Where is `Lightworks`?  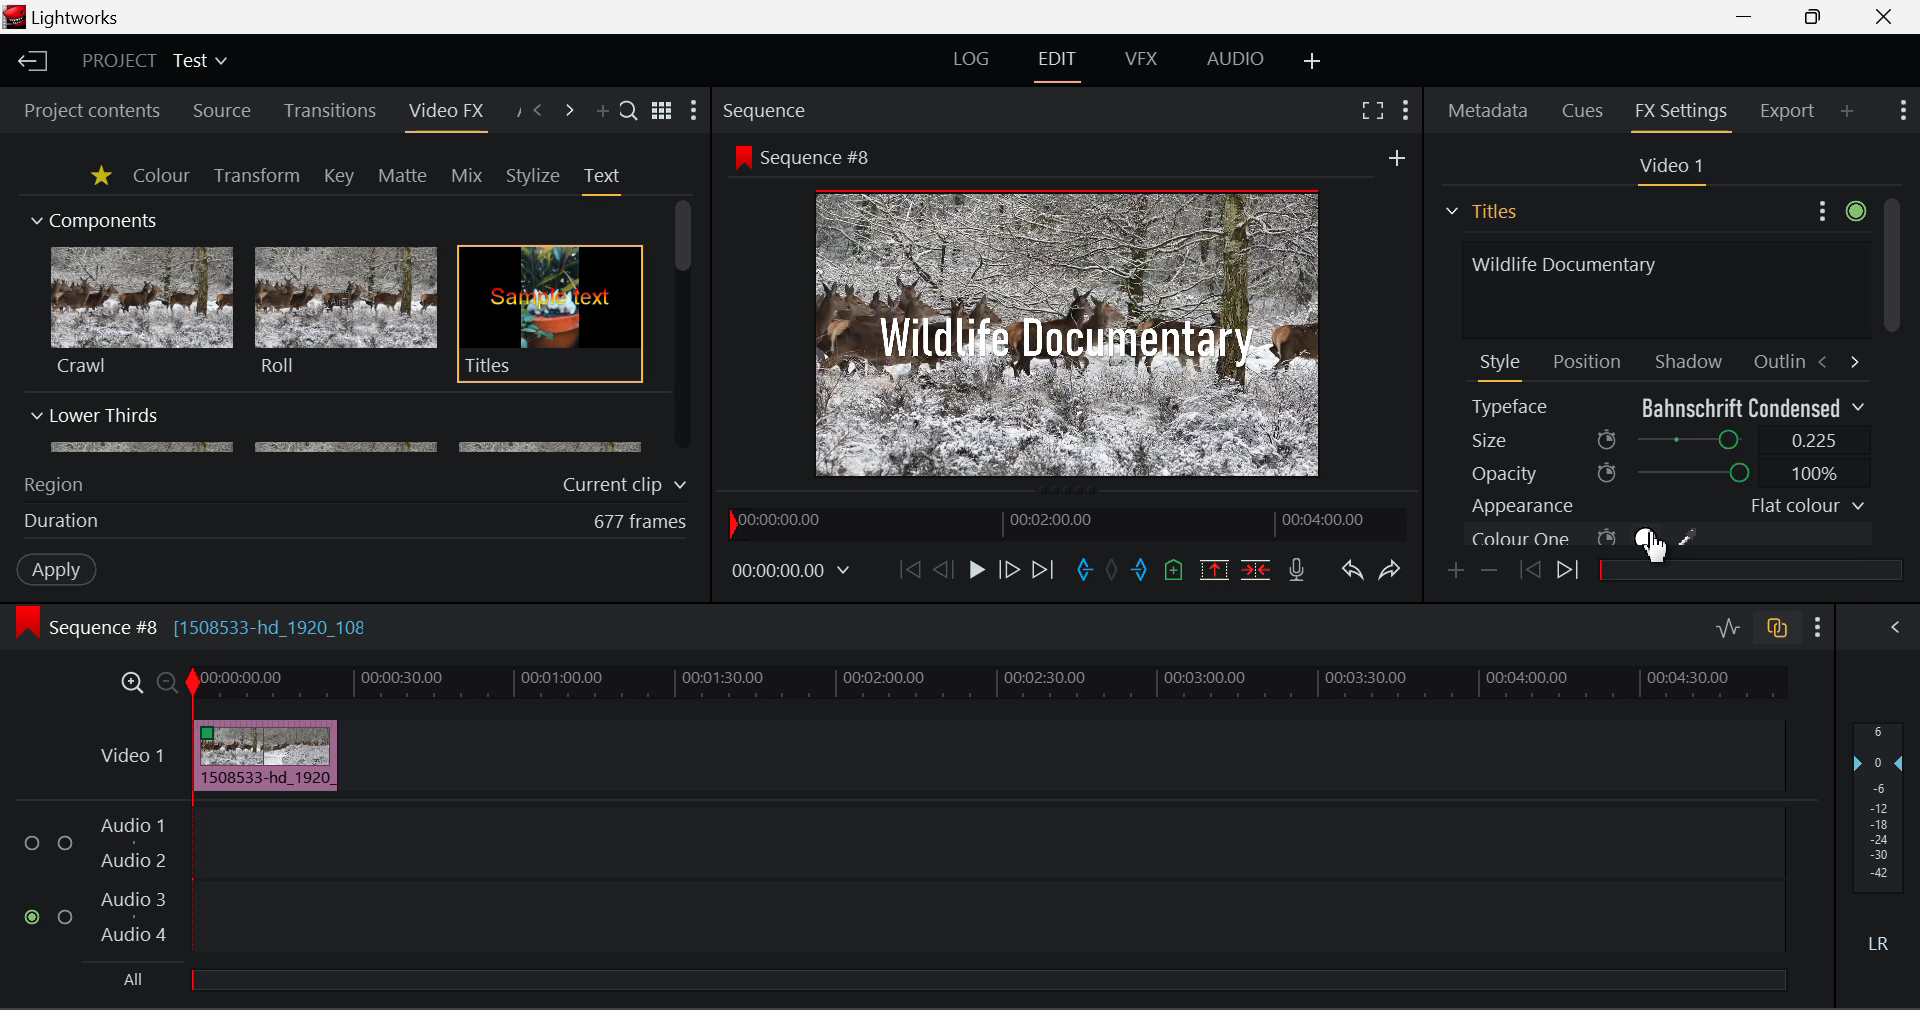 Lightworks is located at coordinates (78, 17).